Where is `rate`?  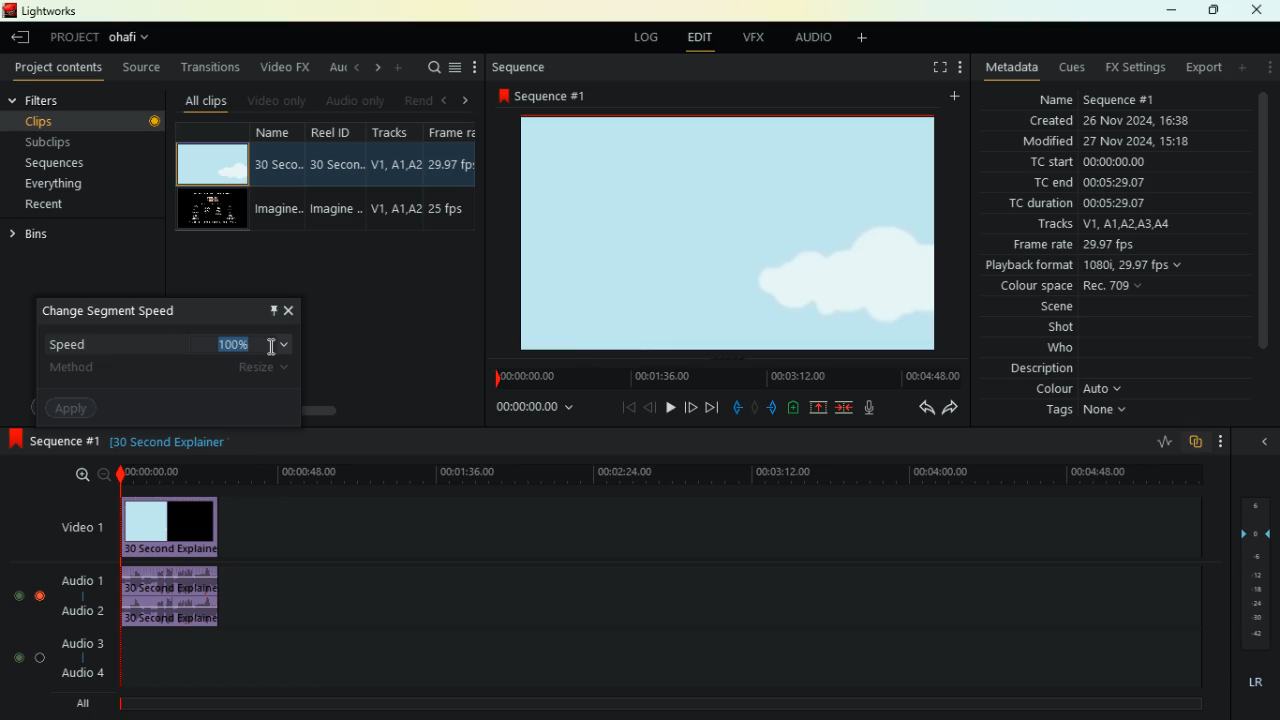
rate is located at coordinates (1157, 443).